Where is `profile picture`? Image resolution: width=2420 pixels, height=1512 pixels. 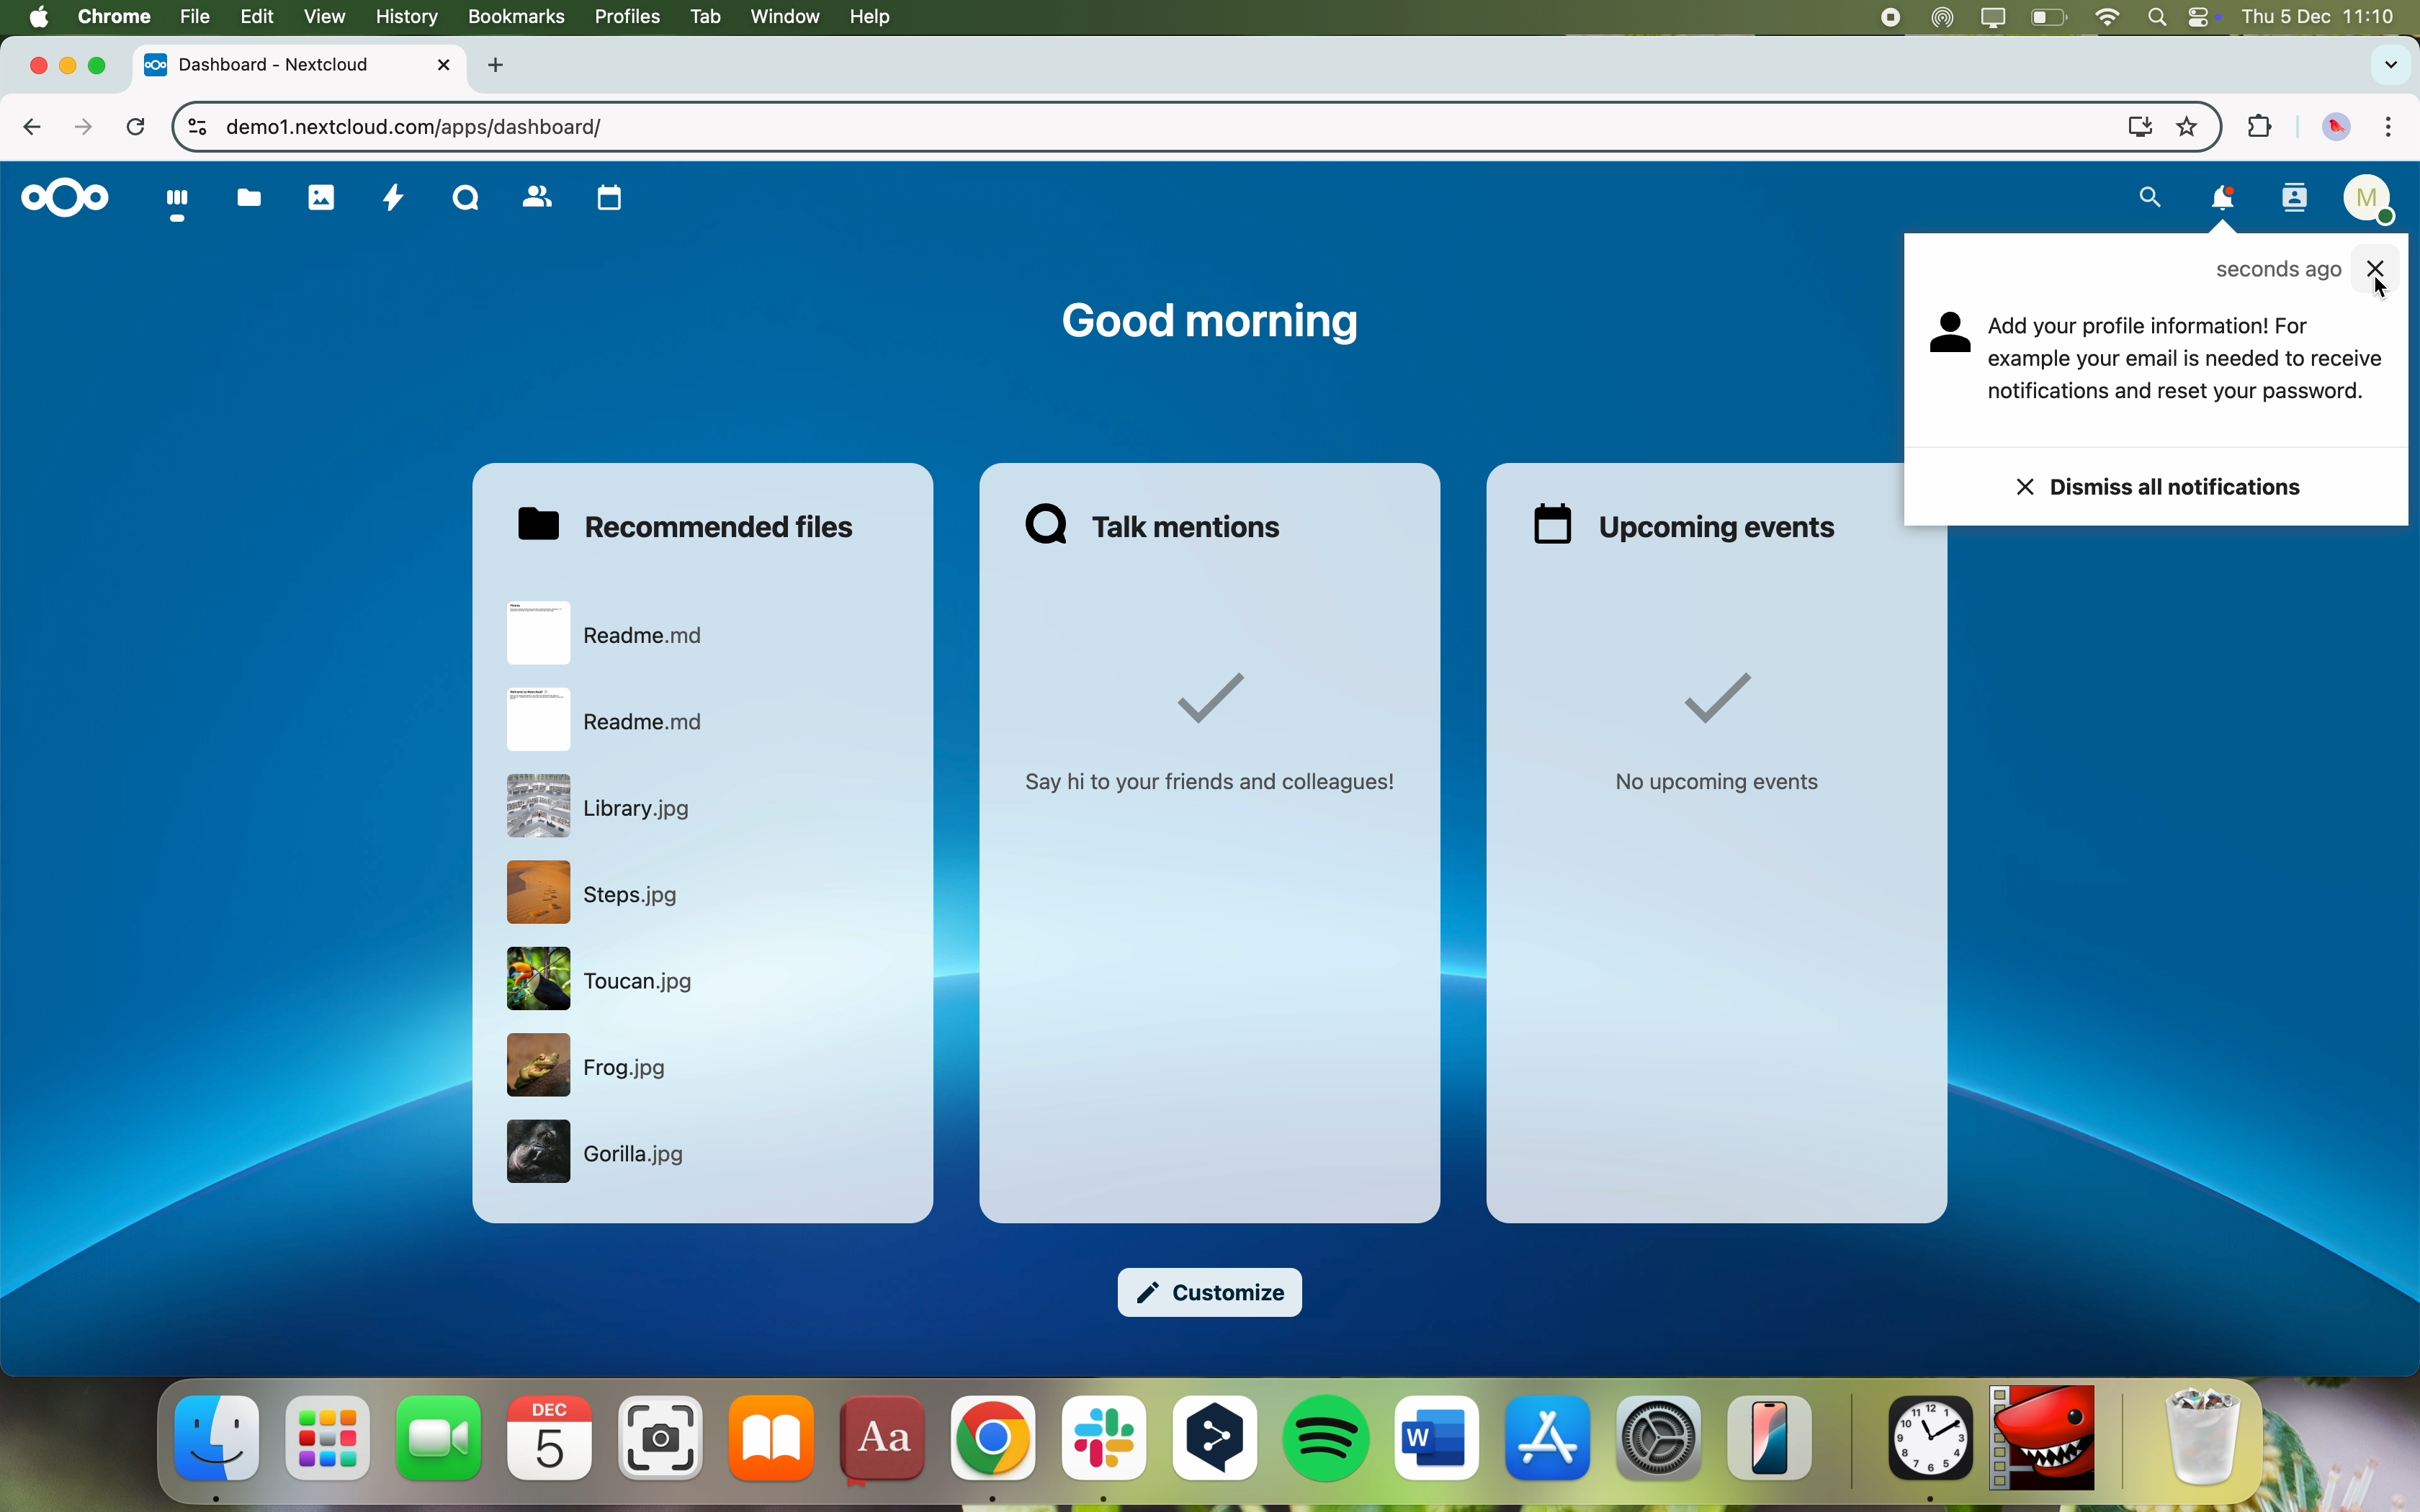 profile picture is located at coordinates (2337, 129).